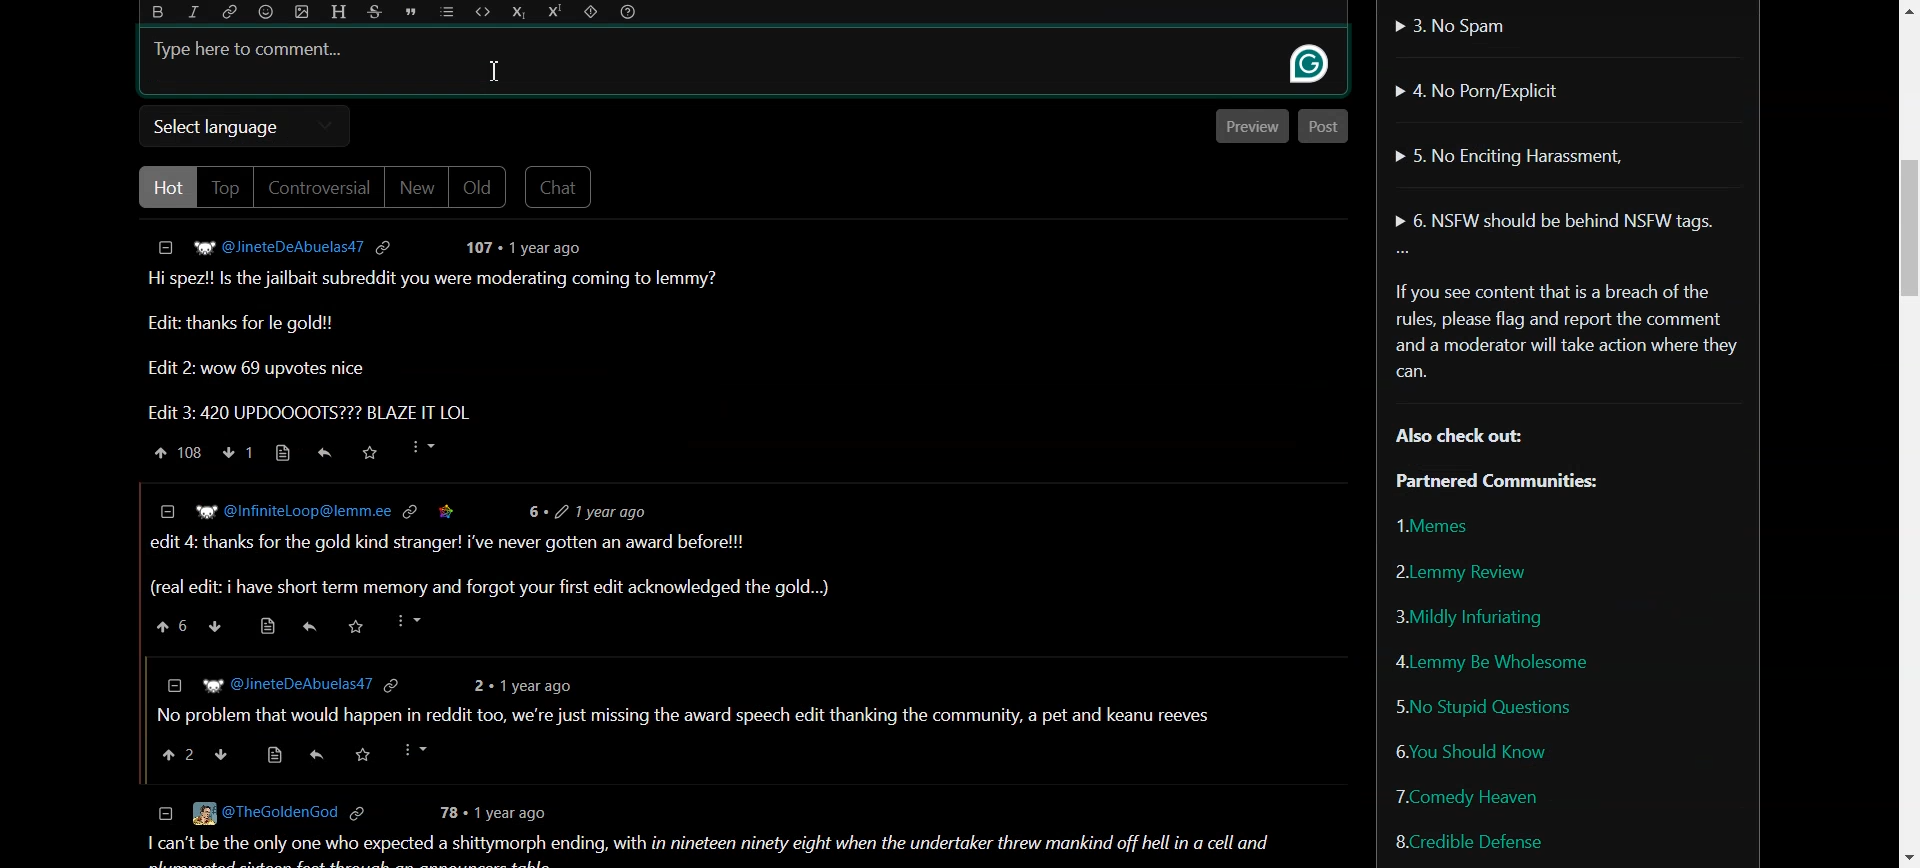 The height and width of the screenshot is (868, 1920). Describe the element at coordinates (275, 756) in the screenshot. I see `source` at that location.